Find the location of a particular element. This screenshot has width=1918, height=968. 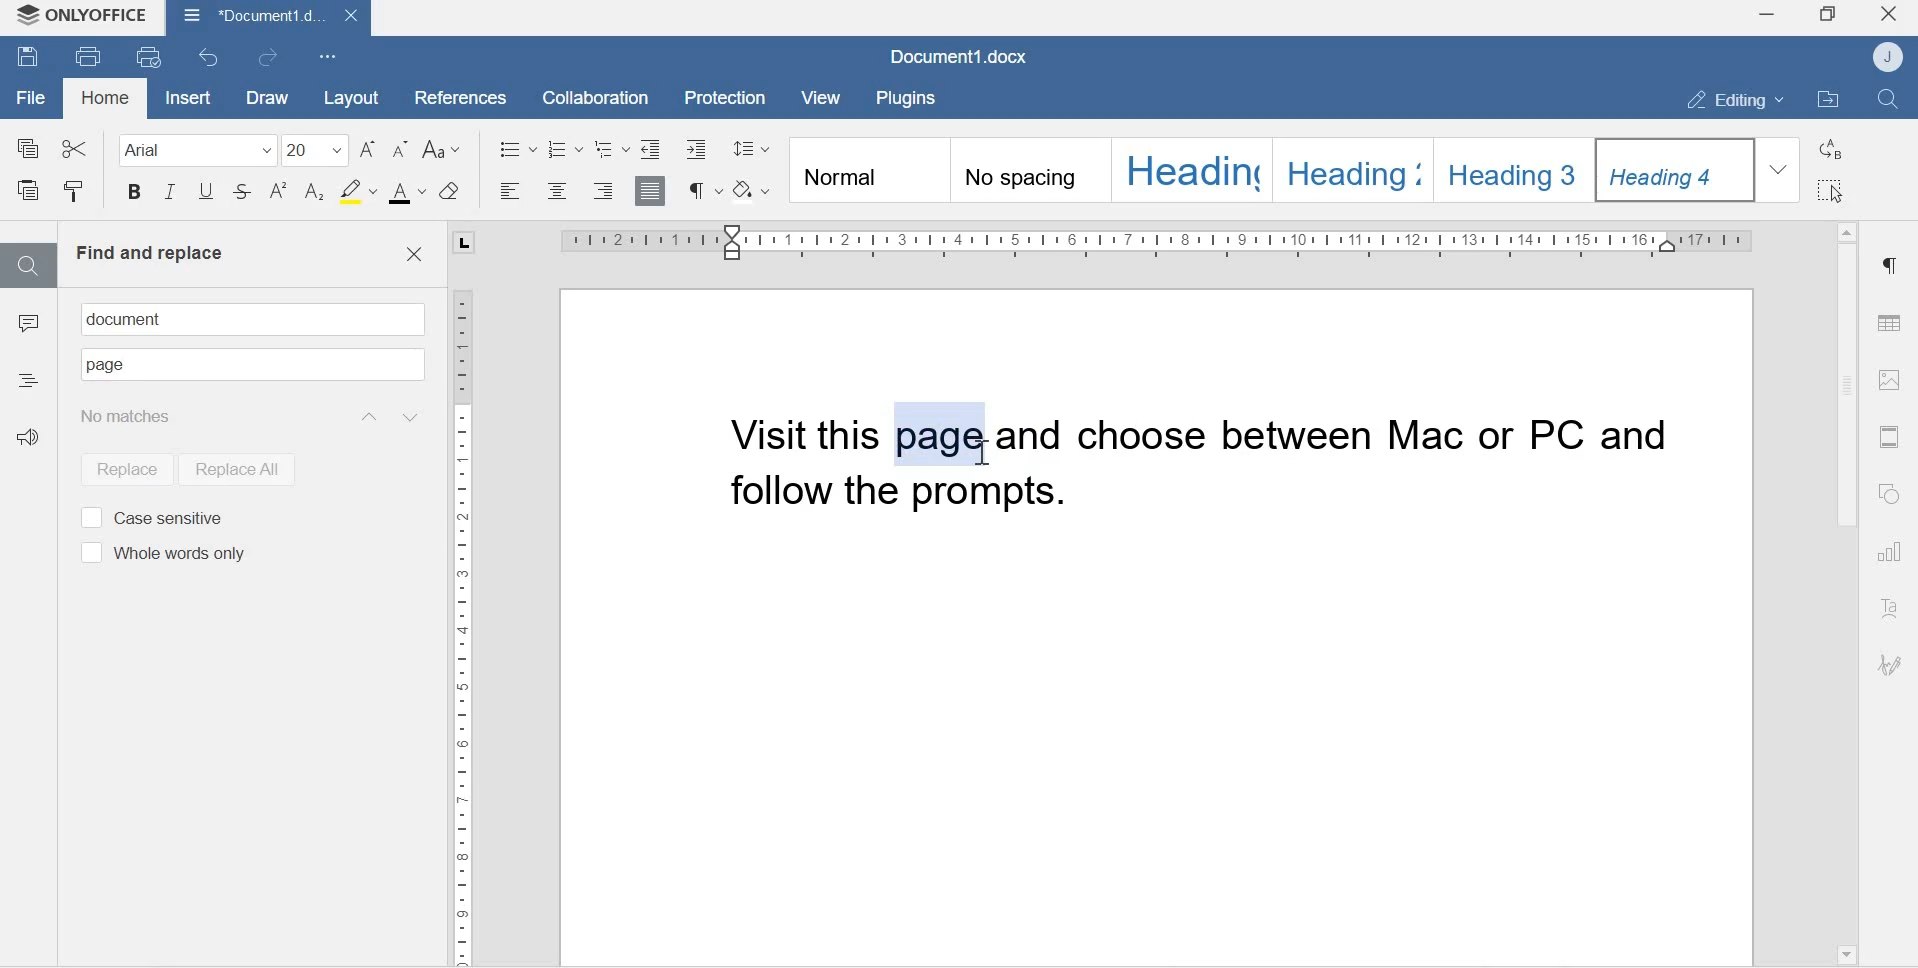

Next result is located at coordinates (413, 416).